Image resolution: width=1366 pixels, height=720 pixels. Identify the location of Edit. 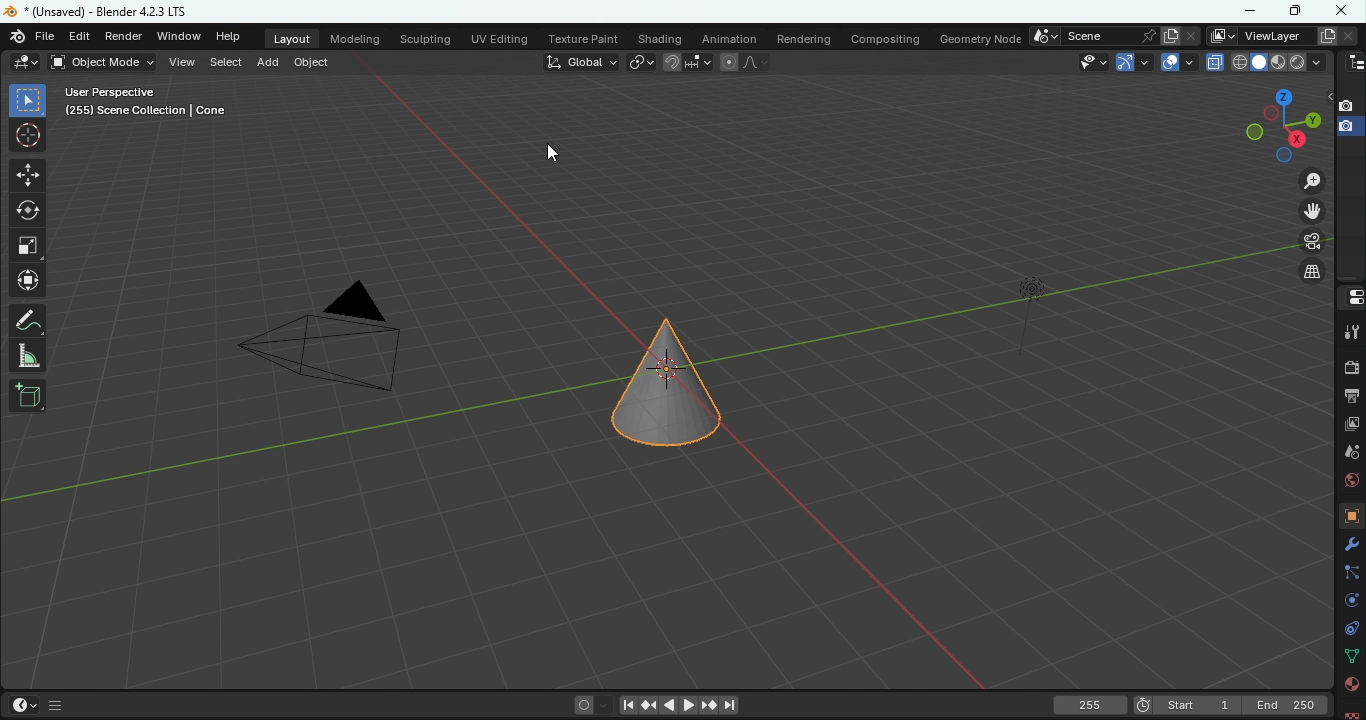
(82, 36).